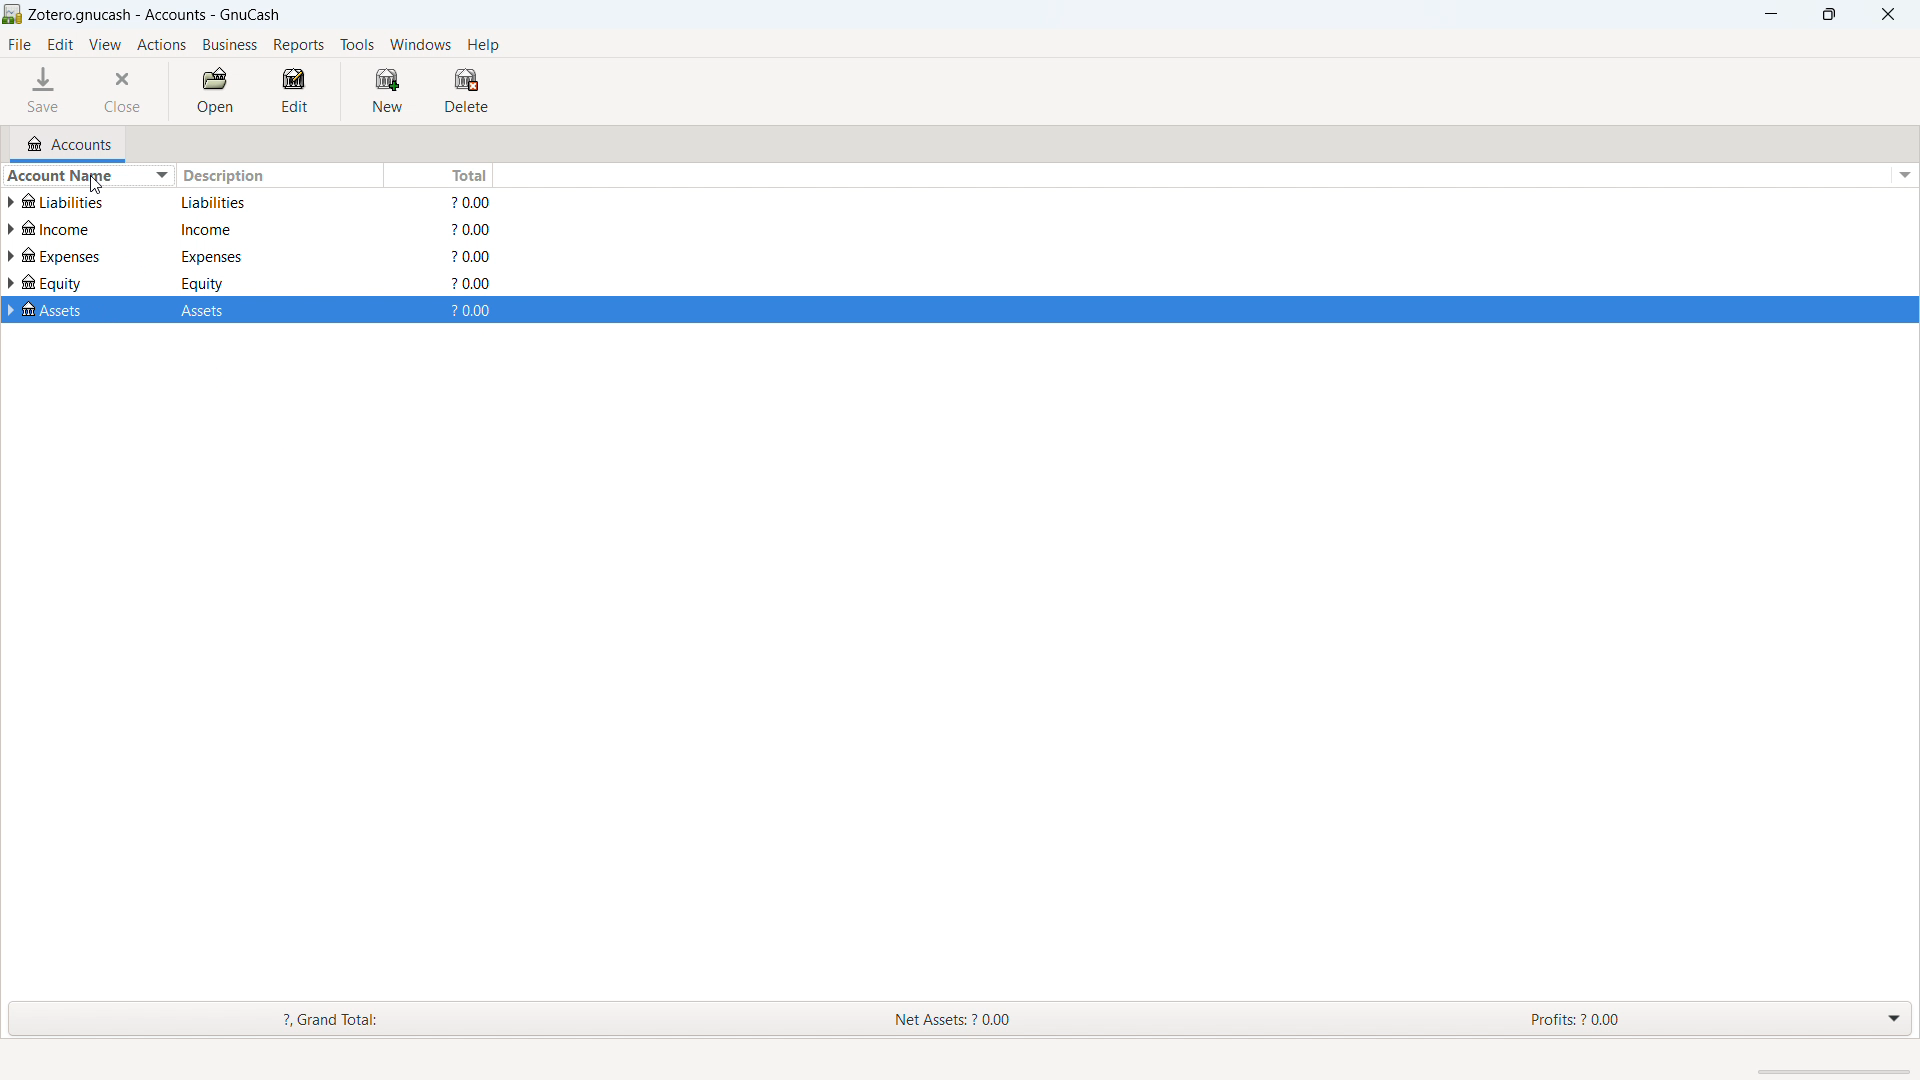  I want to click on accounts tab, so click(70, 143).